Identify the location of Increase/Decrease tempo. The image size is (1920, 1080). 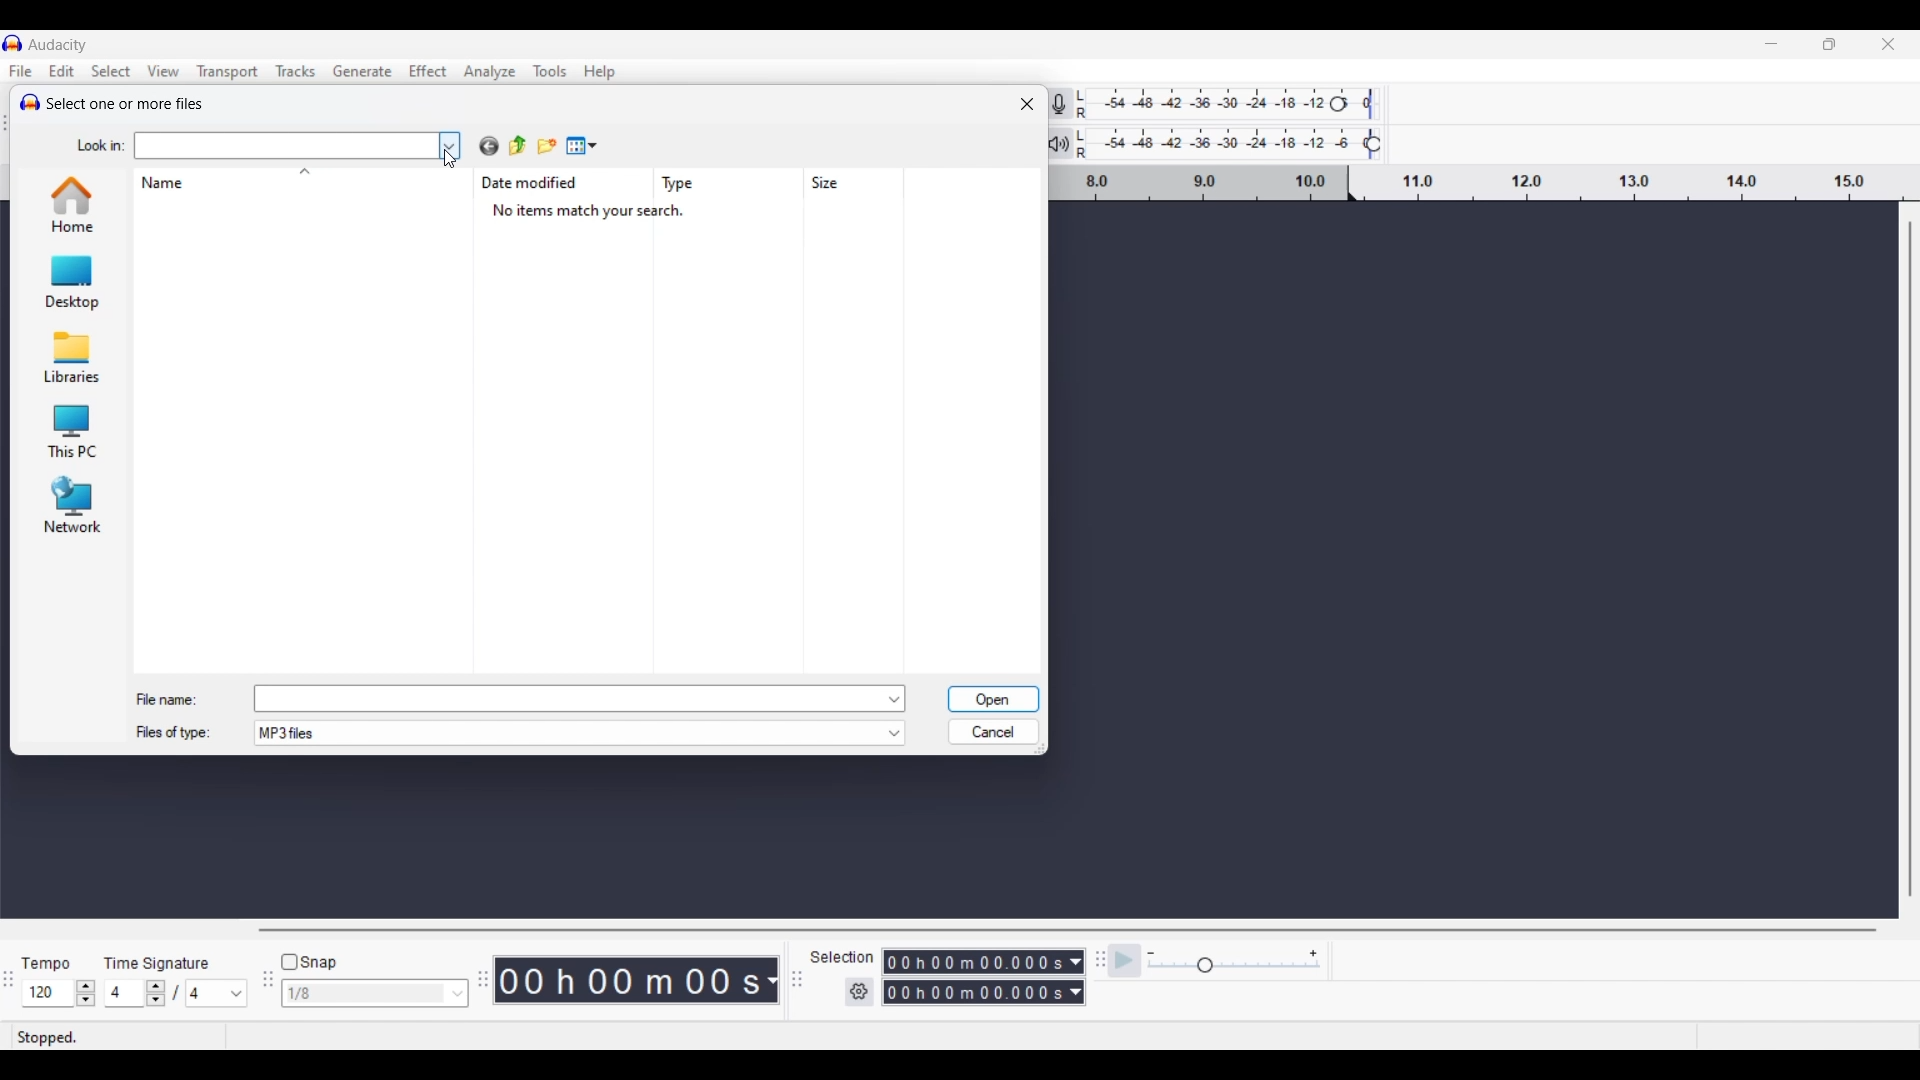
(86, 993).